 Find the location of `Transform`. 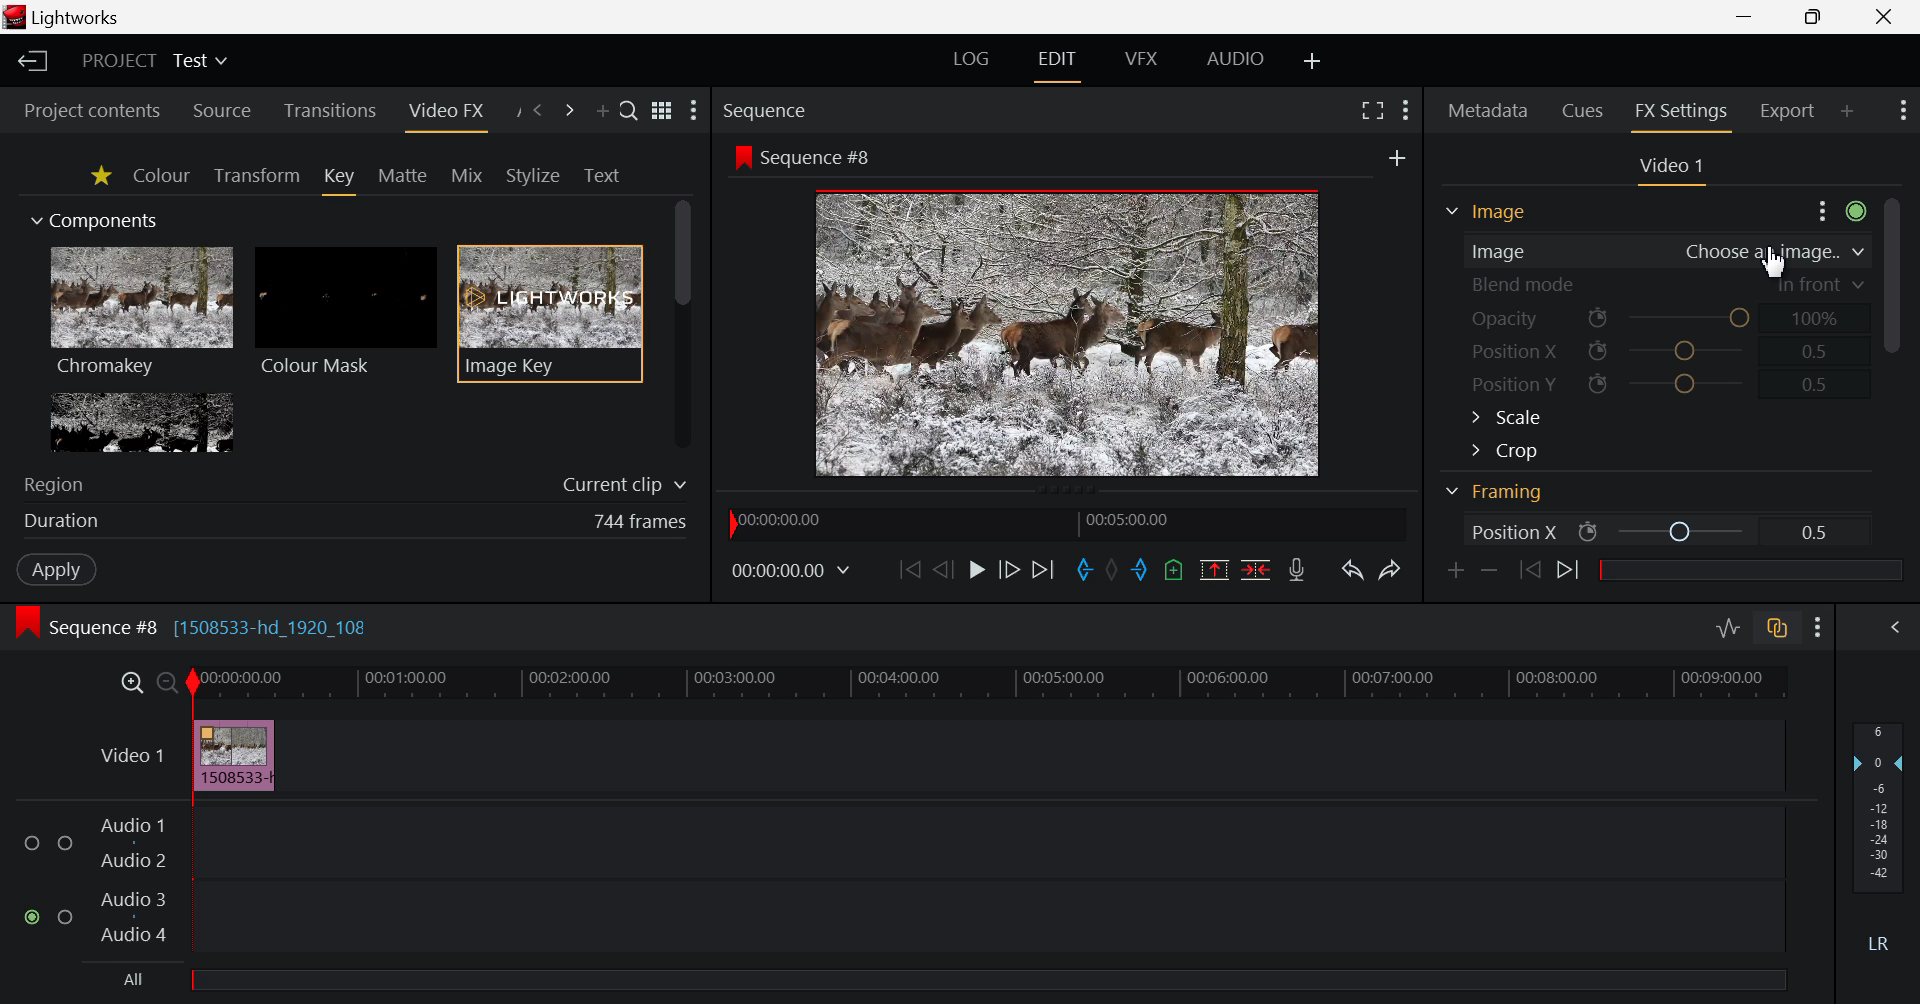

Transform is located at coordinates (254, 177).